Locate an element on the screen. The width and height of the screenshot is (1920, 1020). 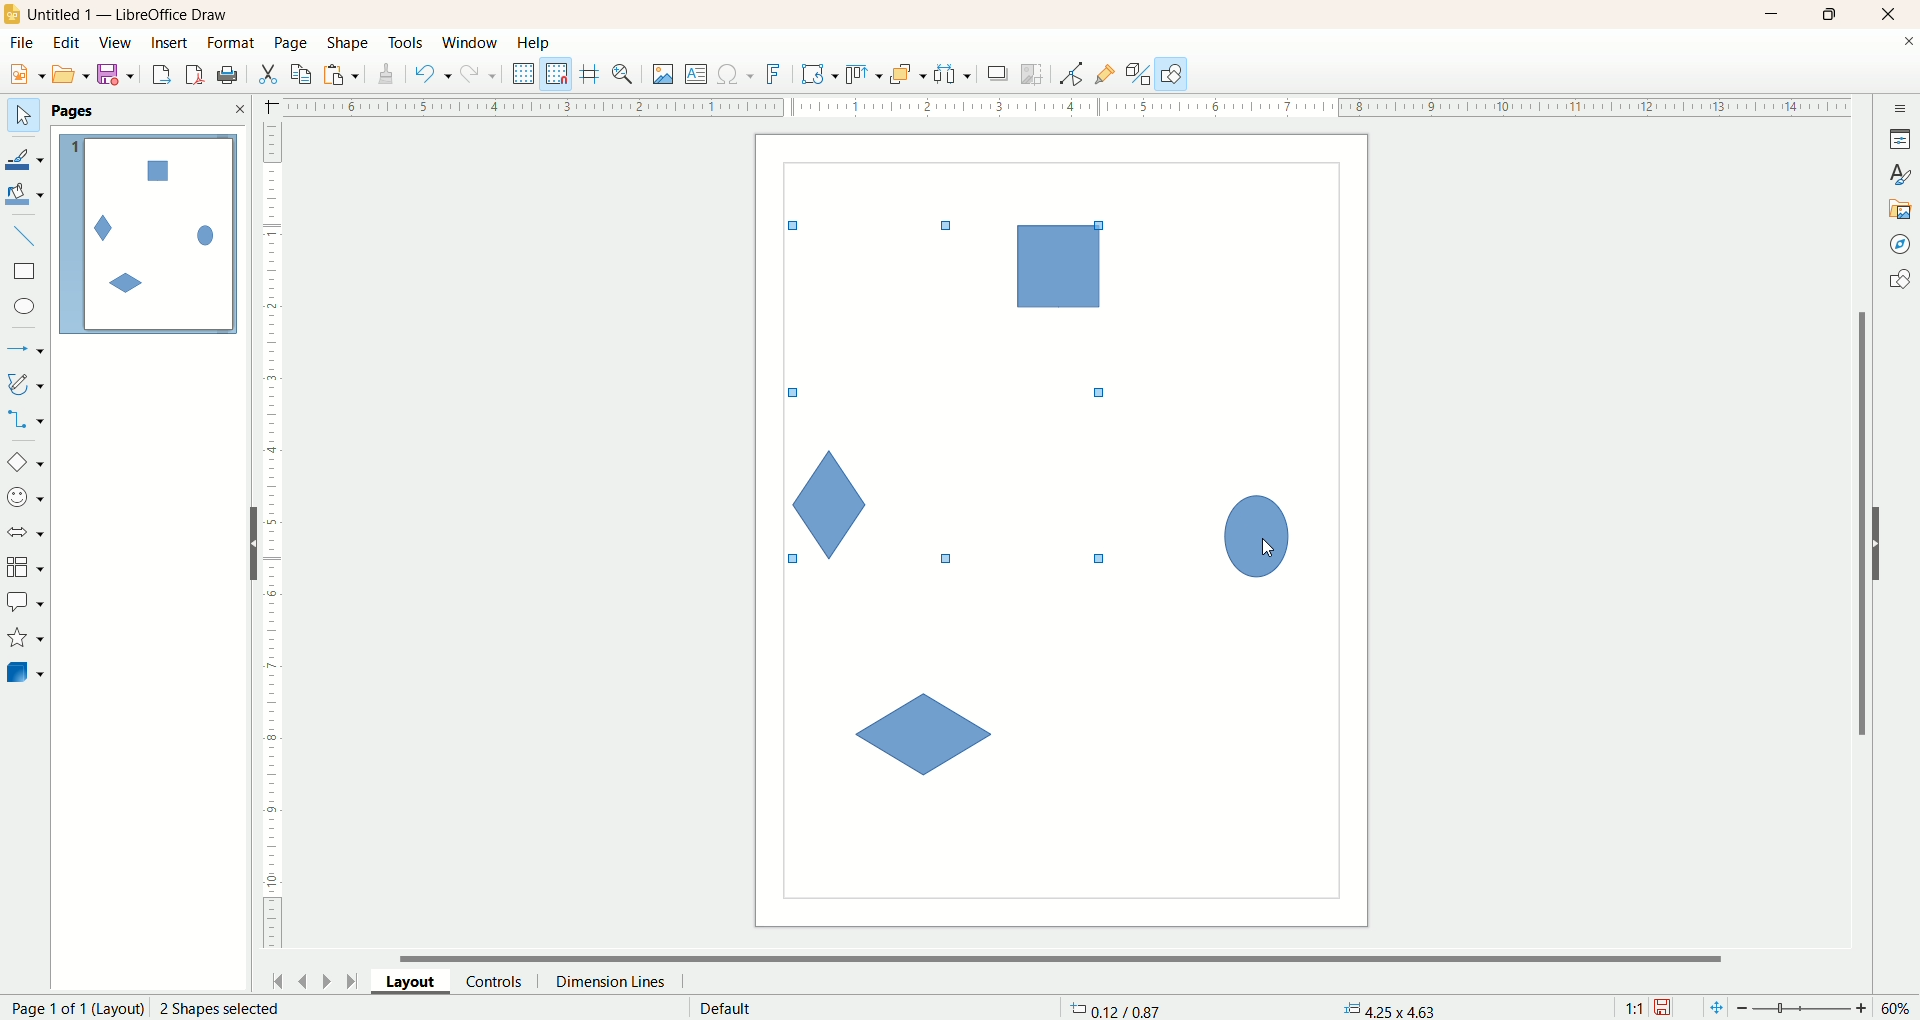
zoom factor is located at coordinates (1805, 1009).